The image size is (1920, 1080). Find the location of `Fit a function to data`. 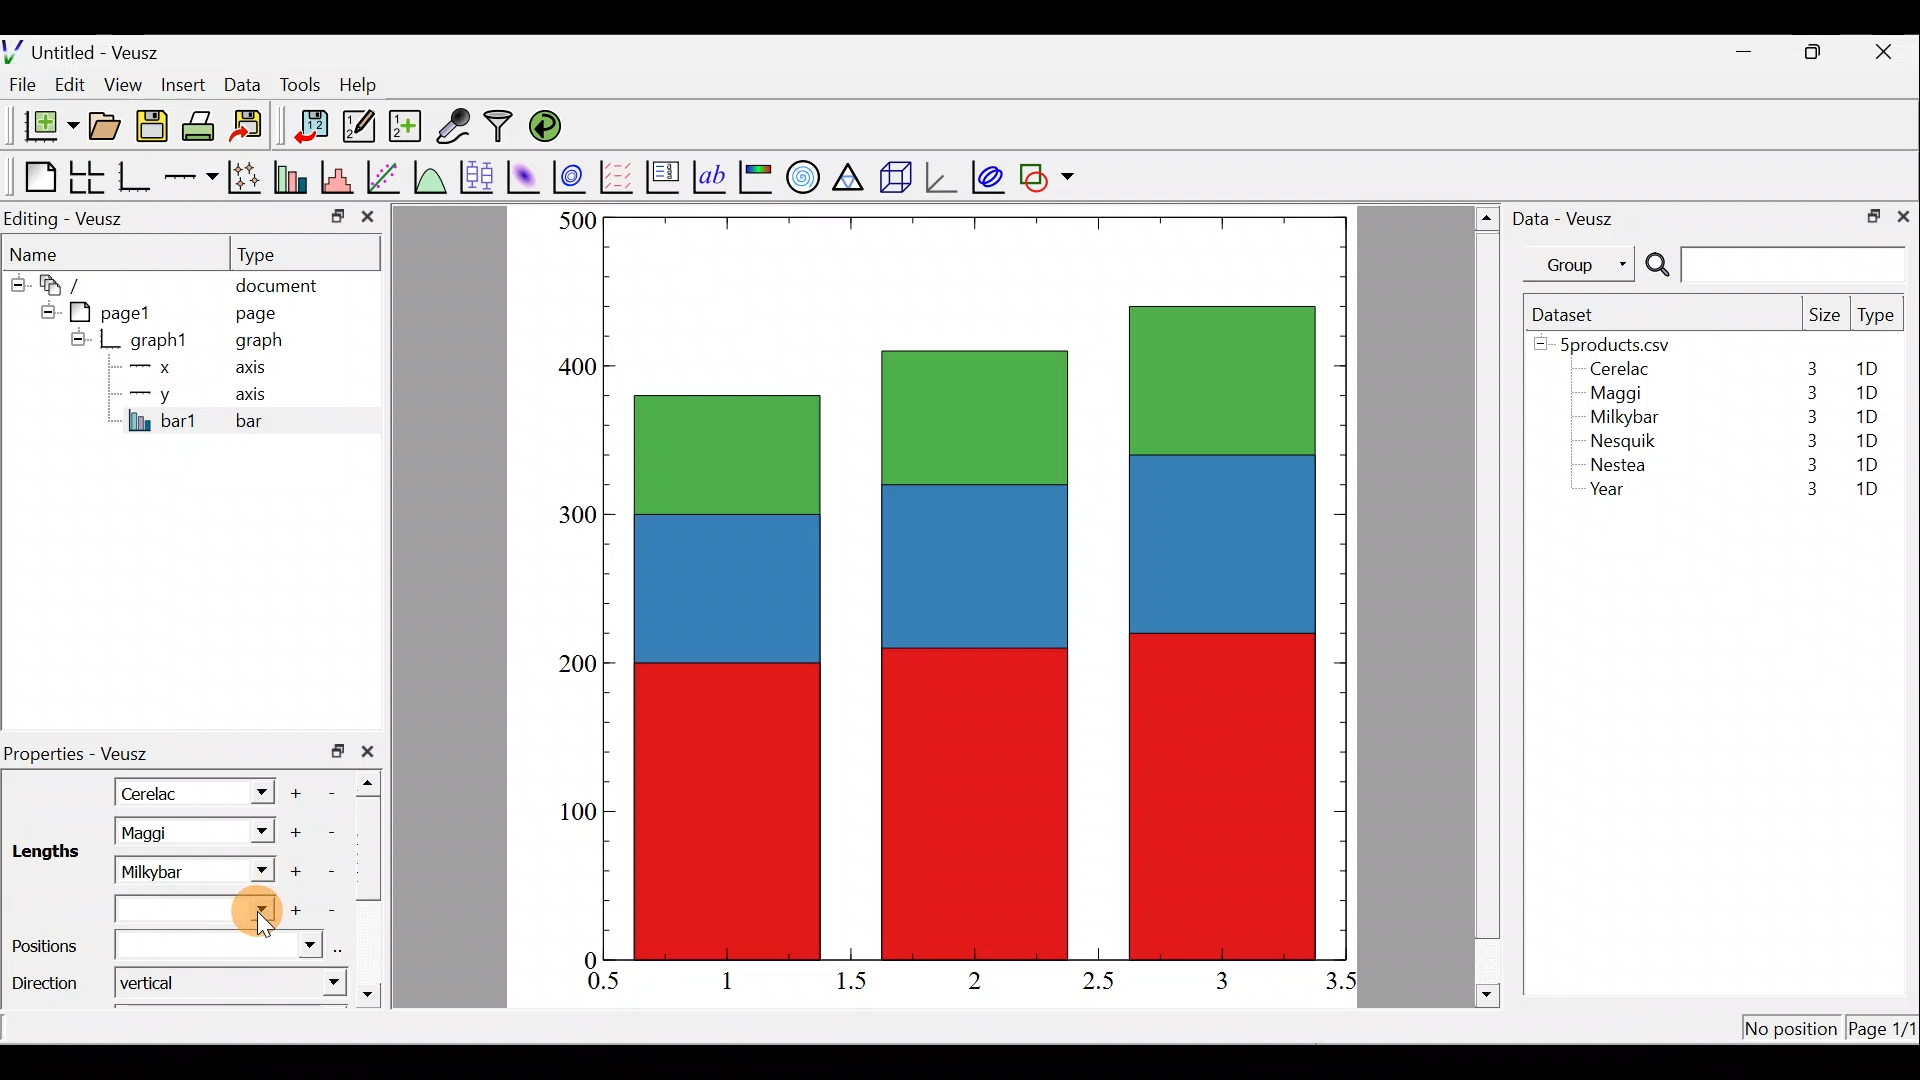

Fit a function to data is located at coordinates (385, 175).